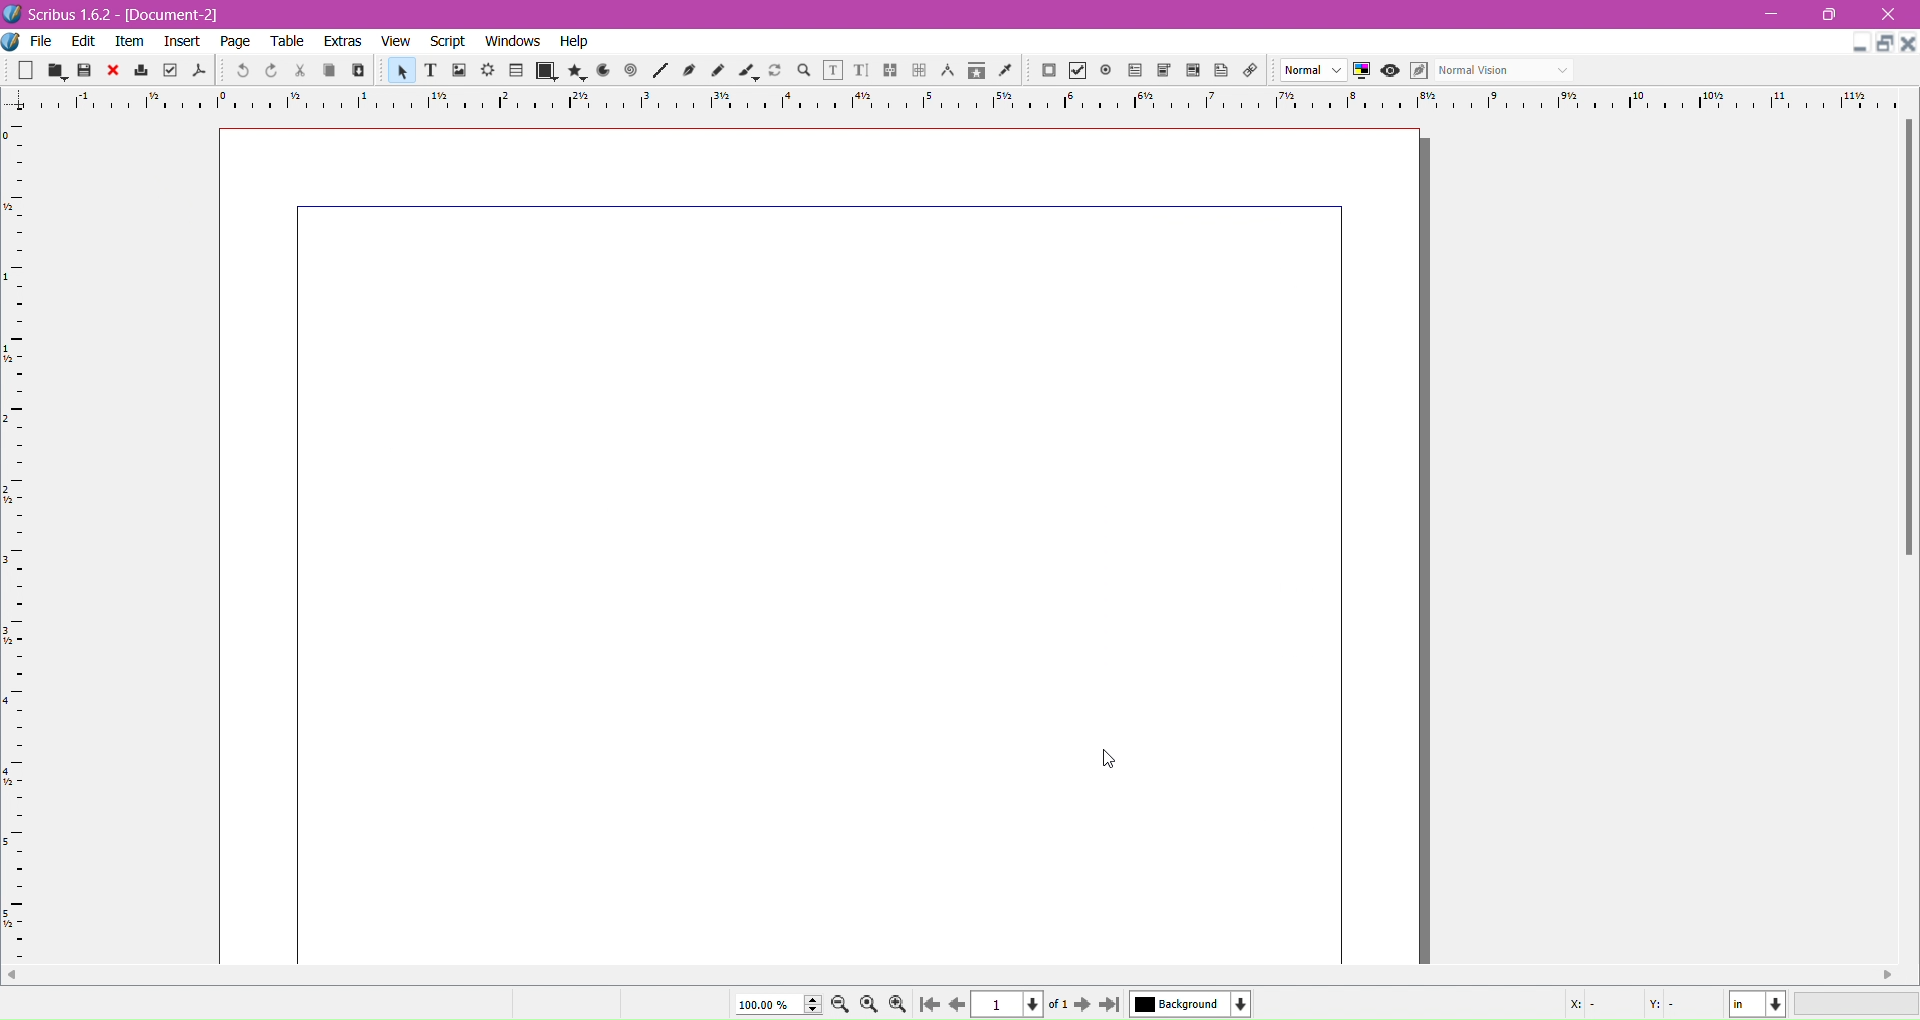  I want to click on icon, so click(1161, 70).